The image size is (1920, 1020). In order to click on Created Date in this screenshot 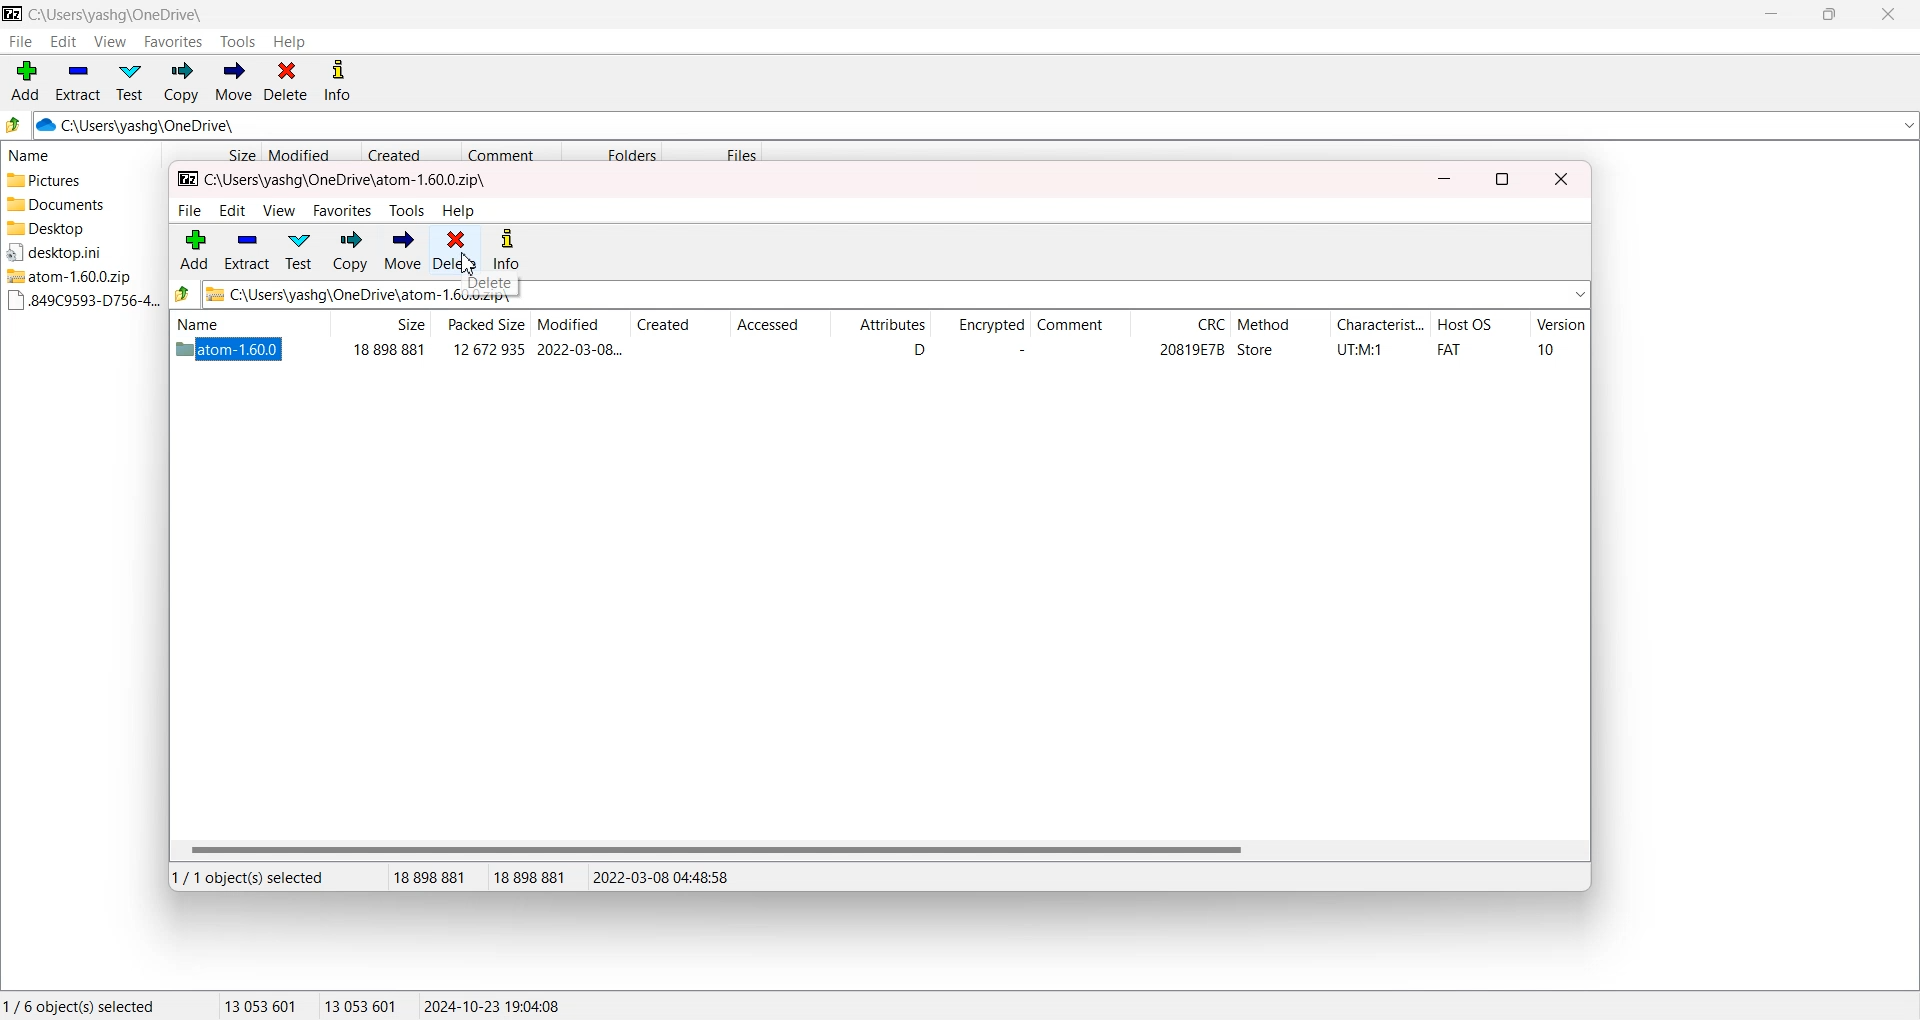, I will do `click(412, 153)`.